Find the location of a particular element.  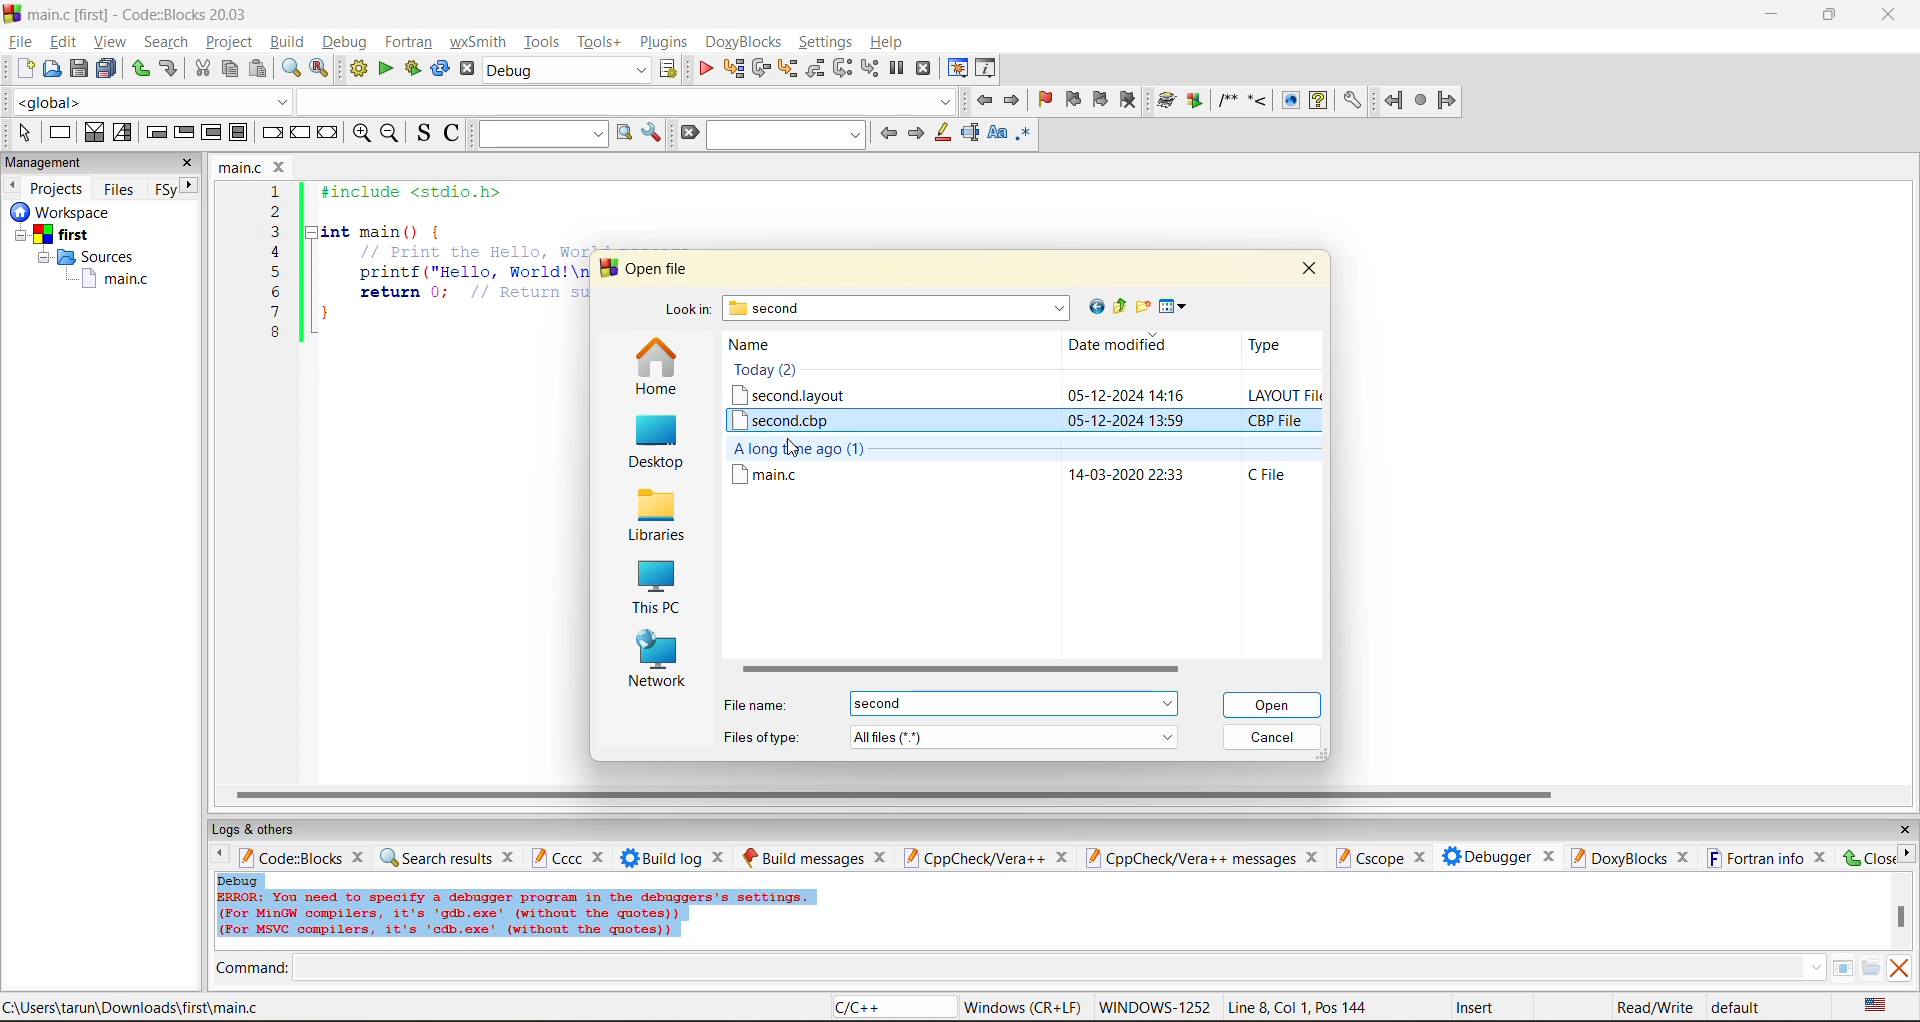

run to cursor is located at coordinates (732, 69).